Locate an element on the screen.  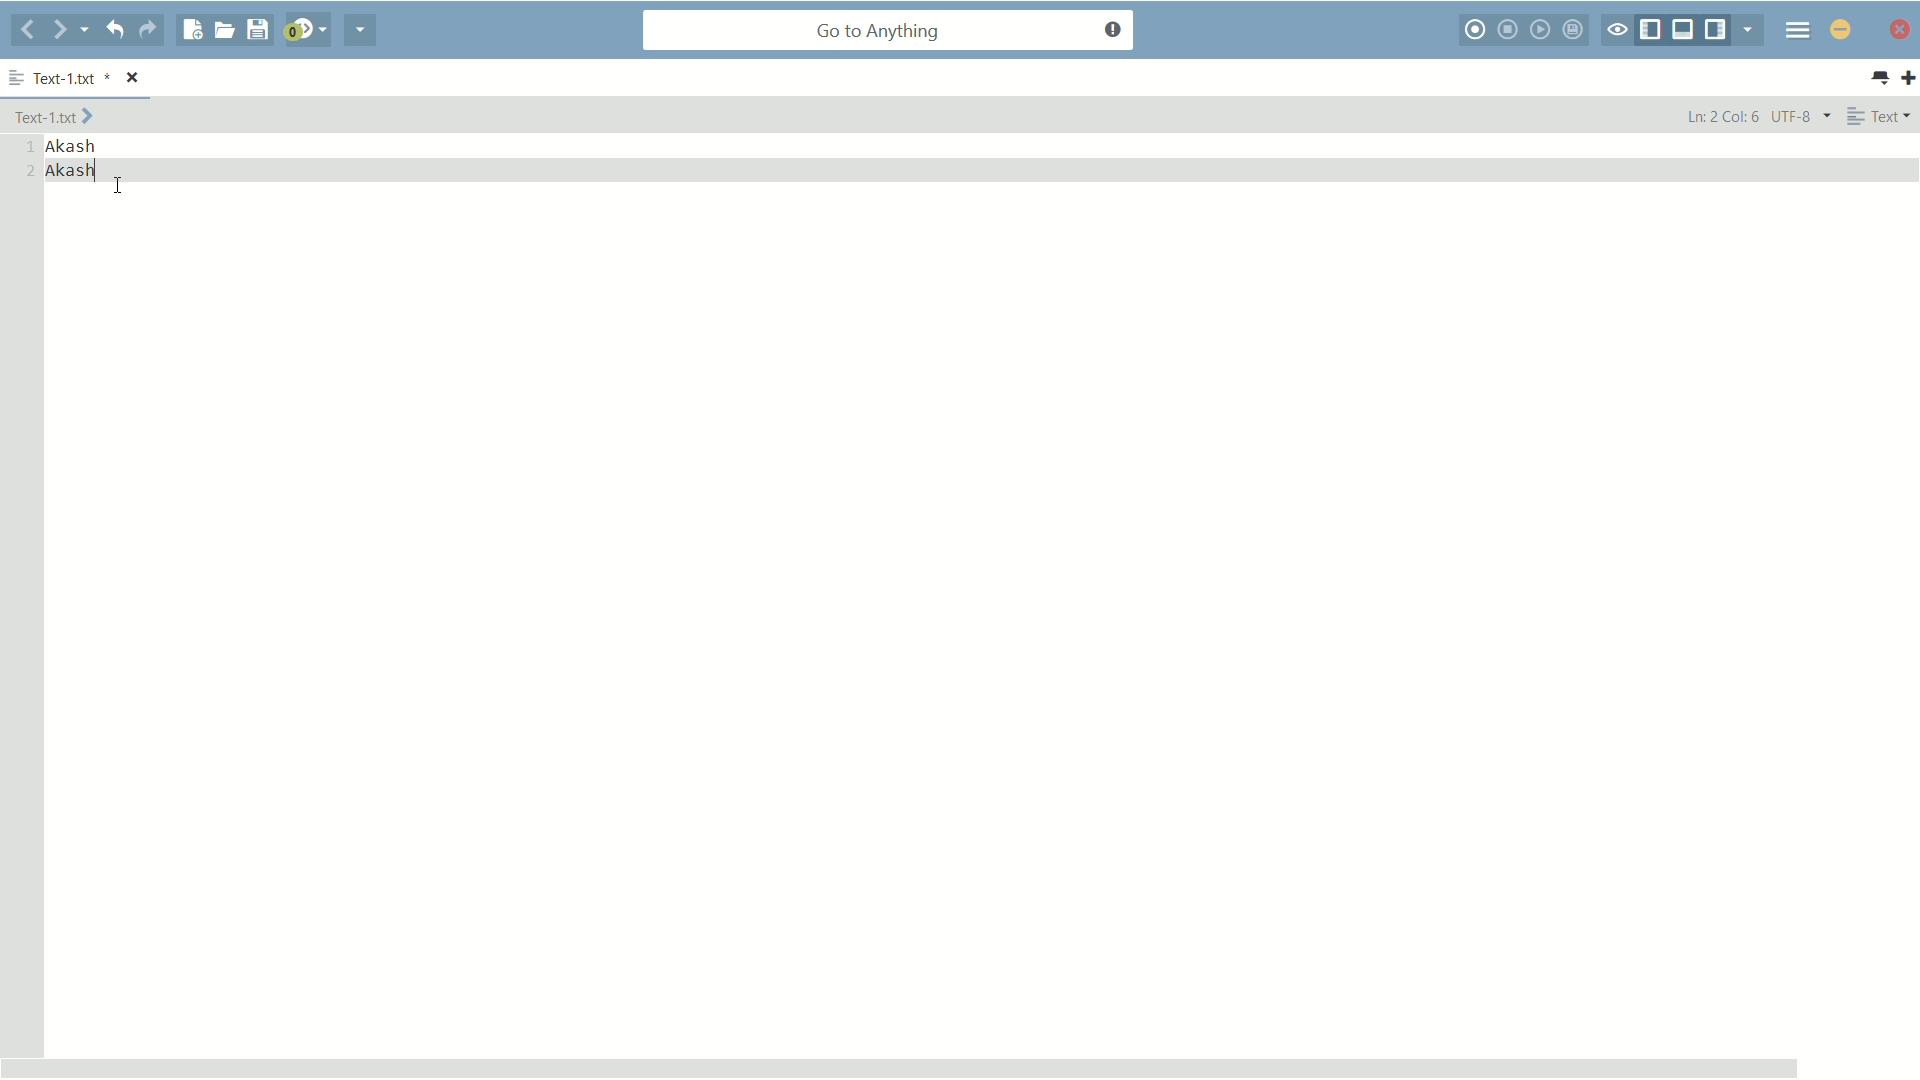
new tab is located at coordinates (1908, 78).